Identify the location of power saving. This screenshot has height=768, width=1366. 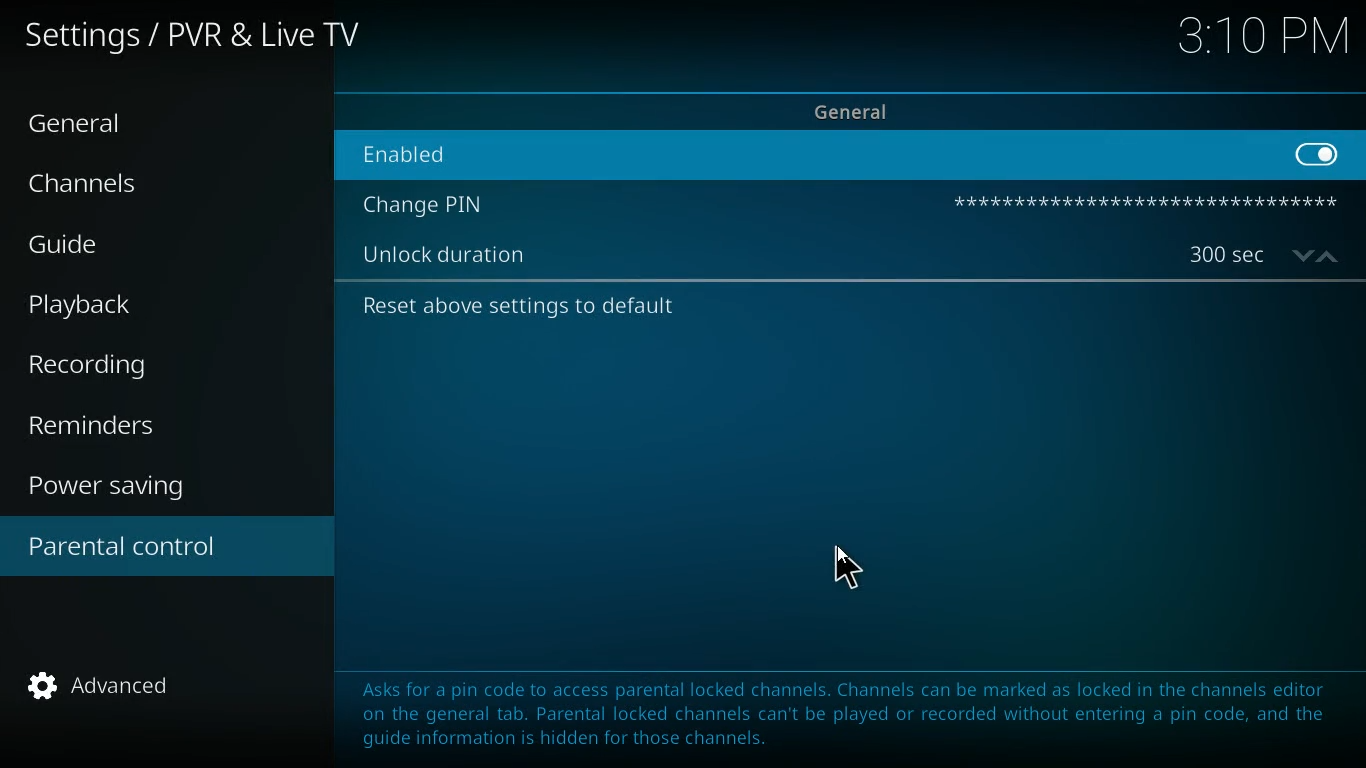
(119, 489).